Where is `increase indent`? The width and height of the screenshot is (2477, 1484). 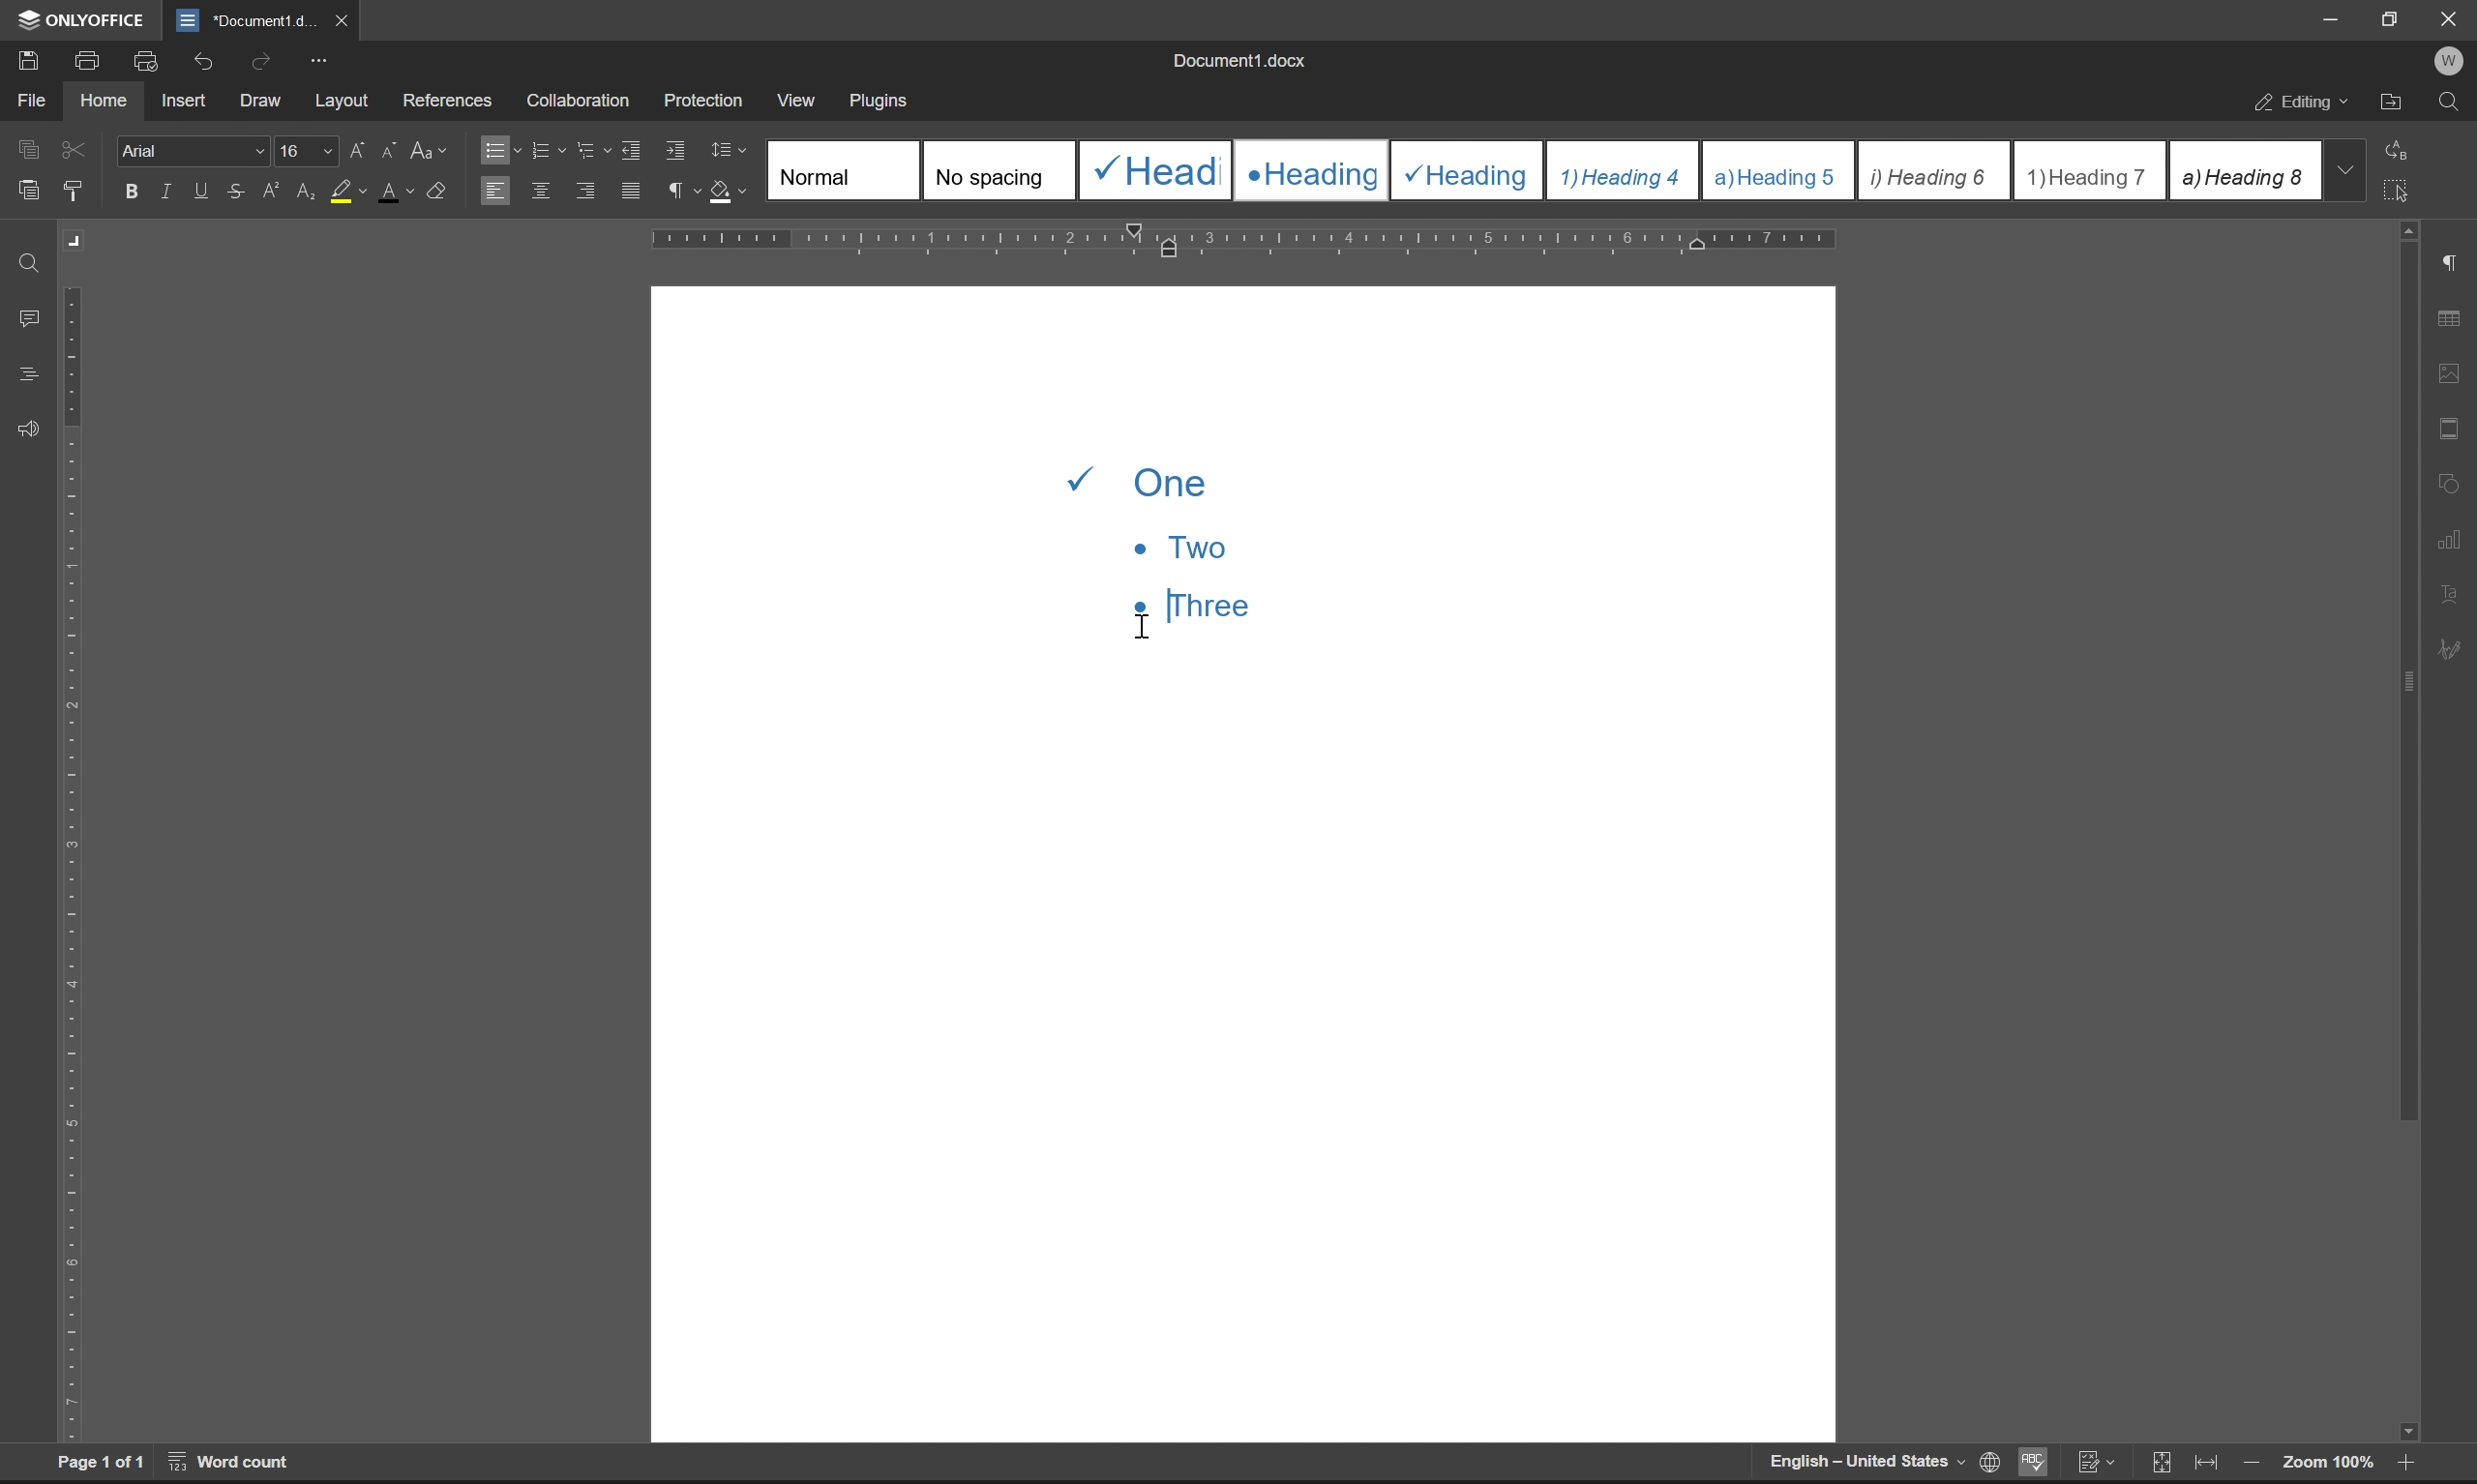
increase indent is located at coordinates (677, 151).